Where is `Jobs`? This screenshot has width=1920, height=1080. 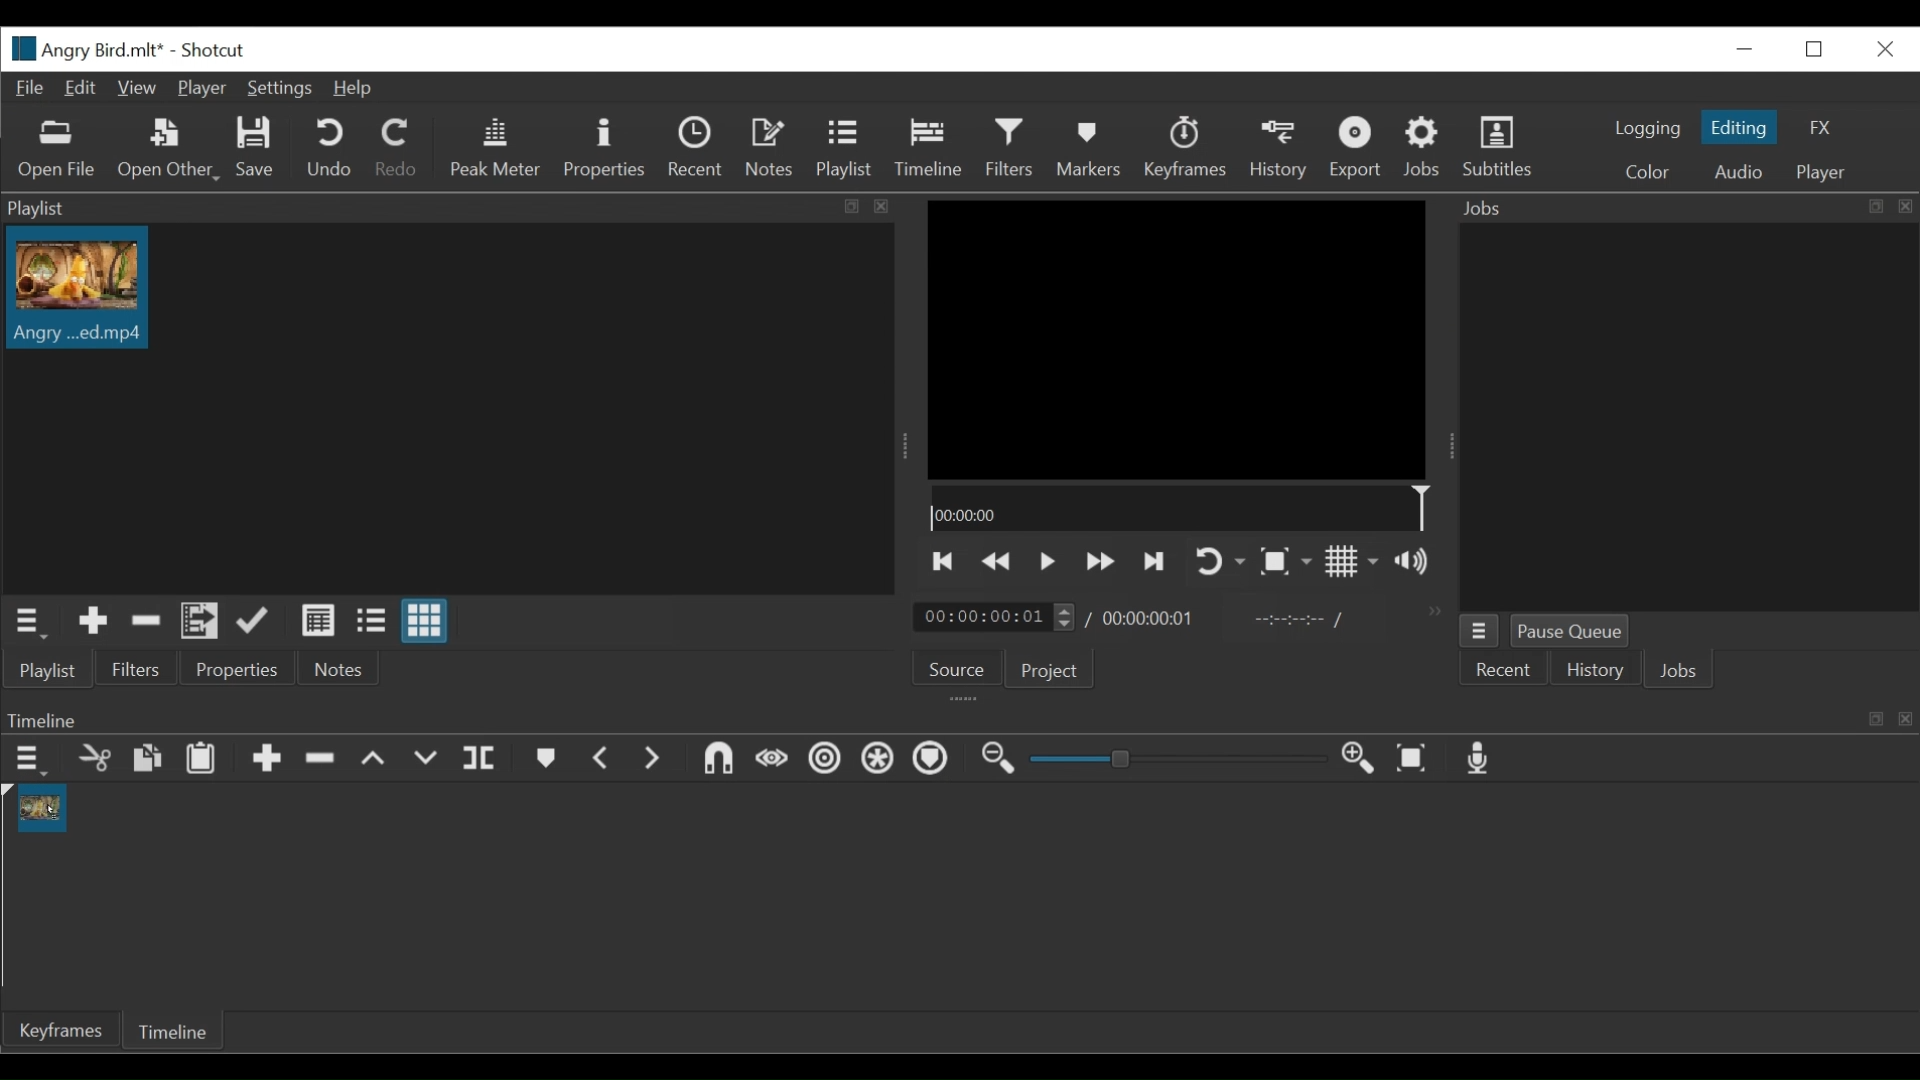 Jobs is located at coordinates (1685, 206).